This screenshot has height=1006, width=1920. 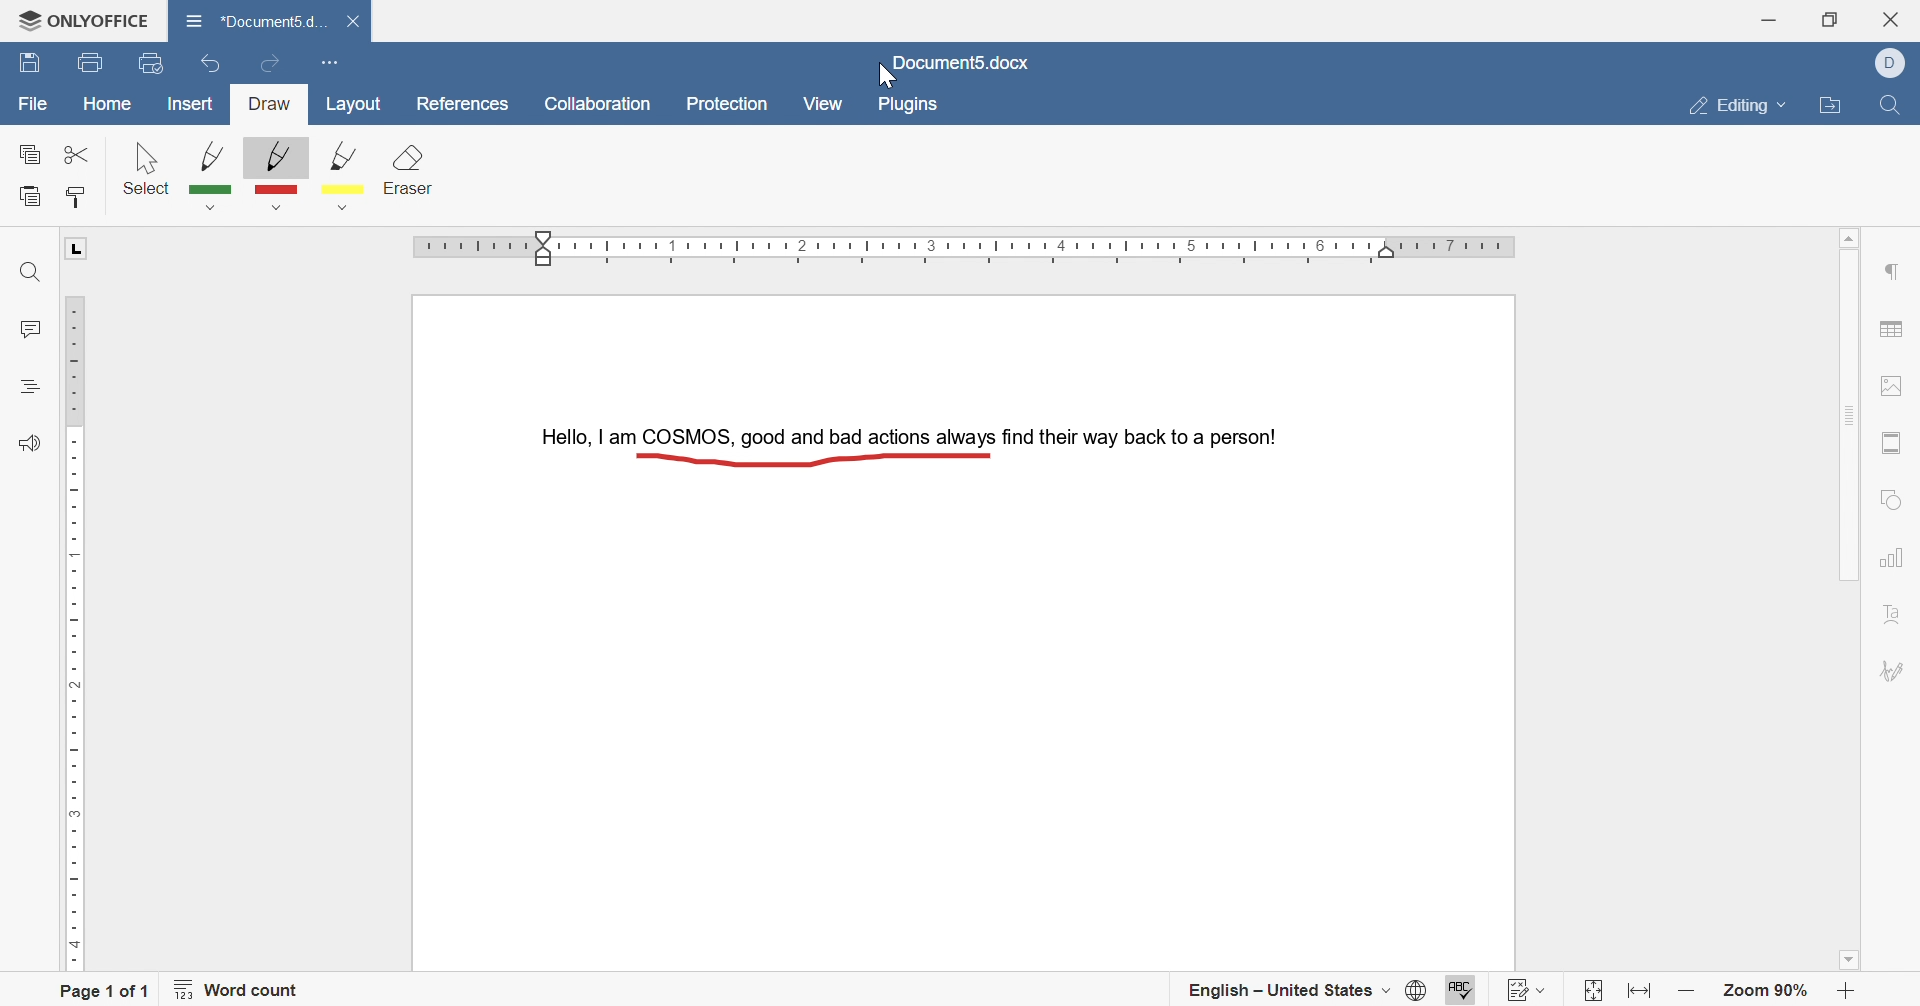 What do you see at coordinates (213, 174) in the screenshot?
I see `green pen ` at bounding box center [213, 174].